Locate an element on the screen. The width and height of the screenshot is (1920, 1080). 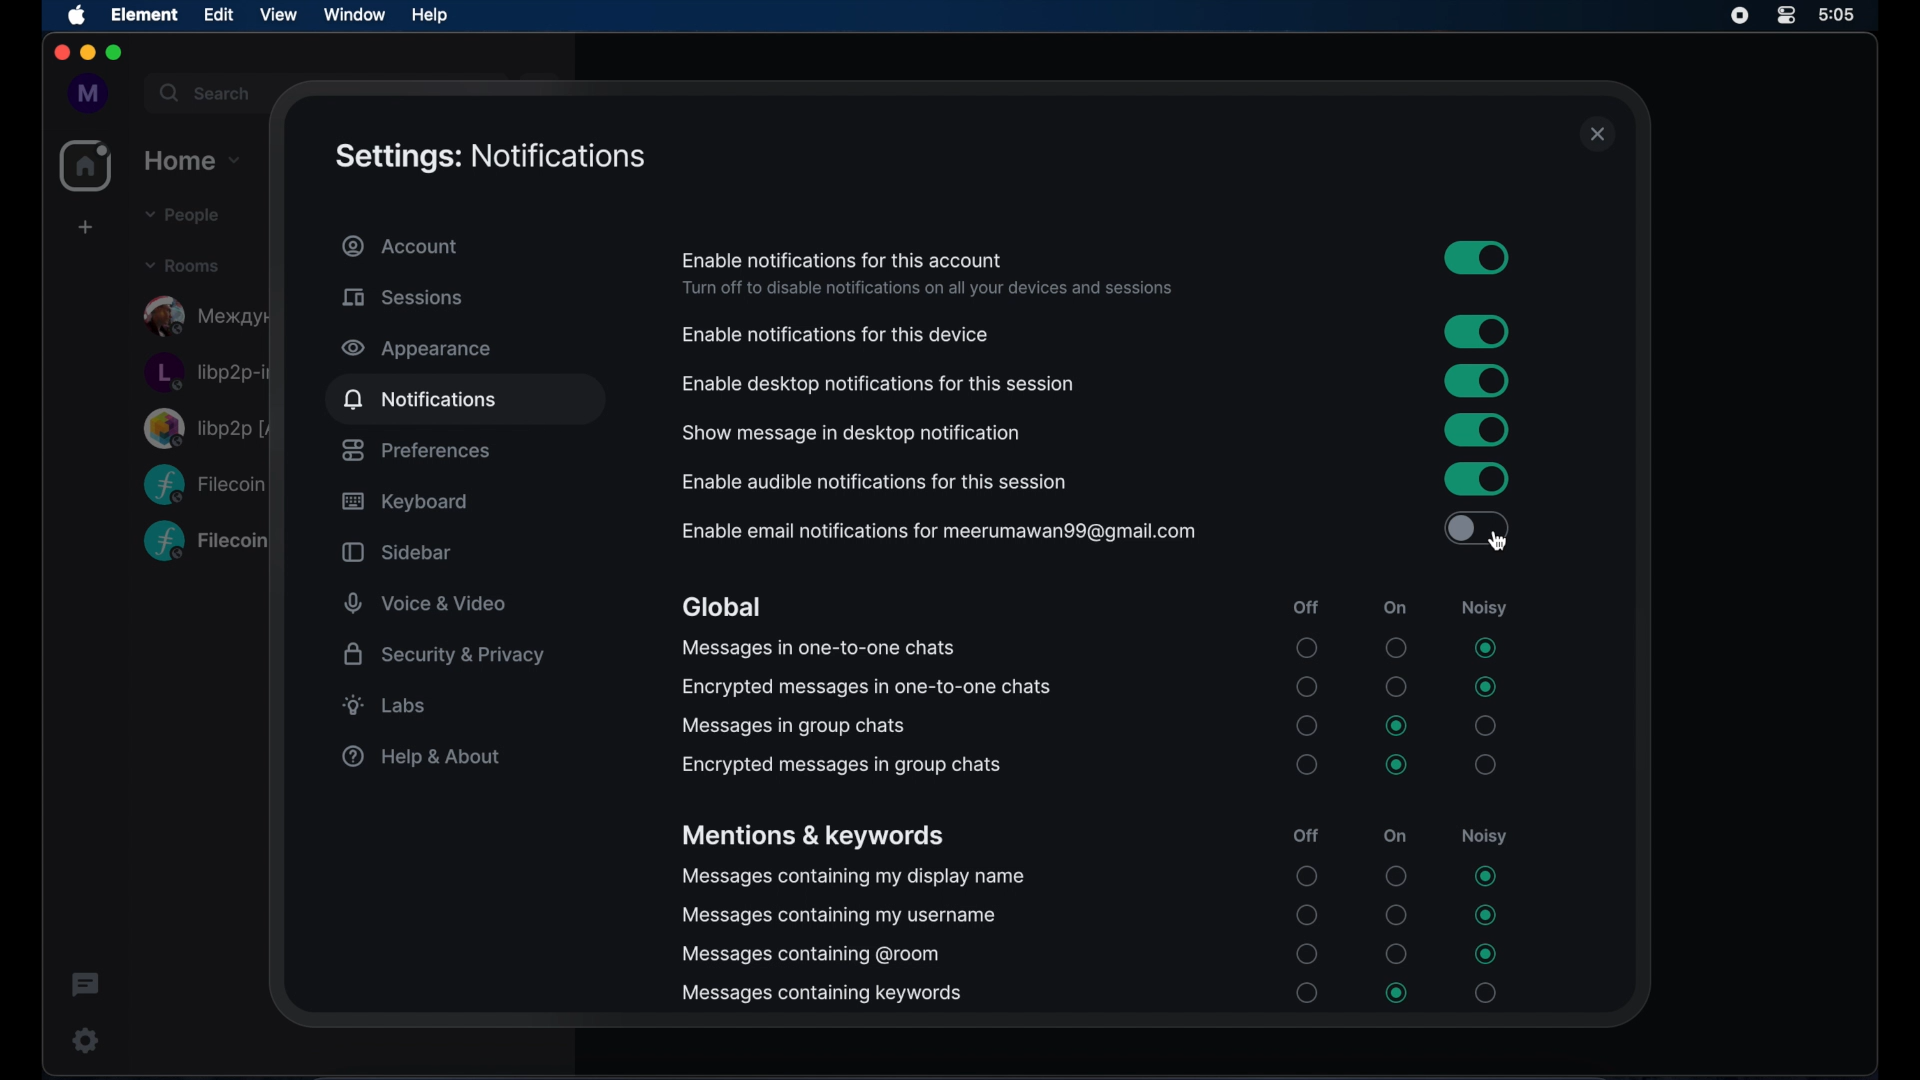
settings: notifications is located at coordinates (491, 157).